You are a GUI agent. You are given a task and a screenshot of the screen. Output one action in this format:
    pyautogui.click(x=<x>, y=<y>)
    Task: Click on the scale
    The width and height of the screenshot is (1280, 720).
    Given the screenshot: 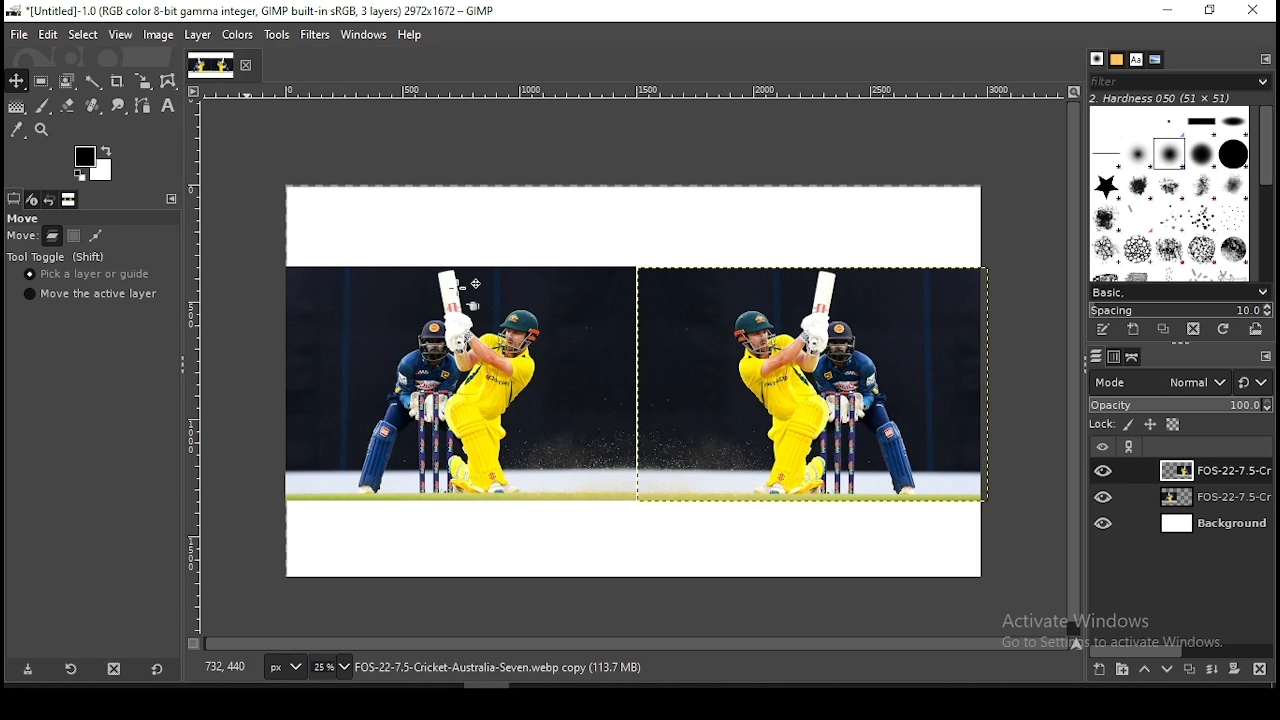 What is the action you would take?
    pyautogui.click(x=624, y=91)
    